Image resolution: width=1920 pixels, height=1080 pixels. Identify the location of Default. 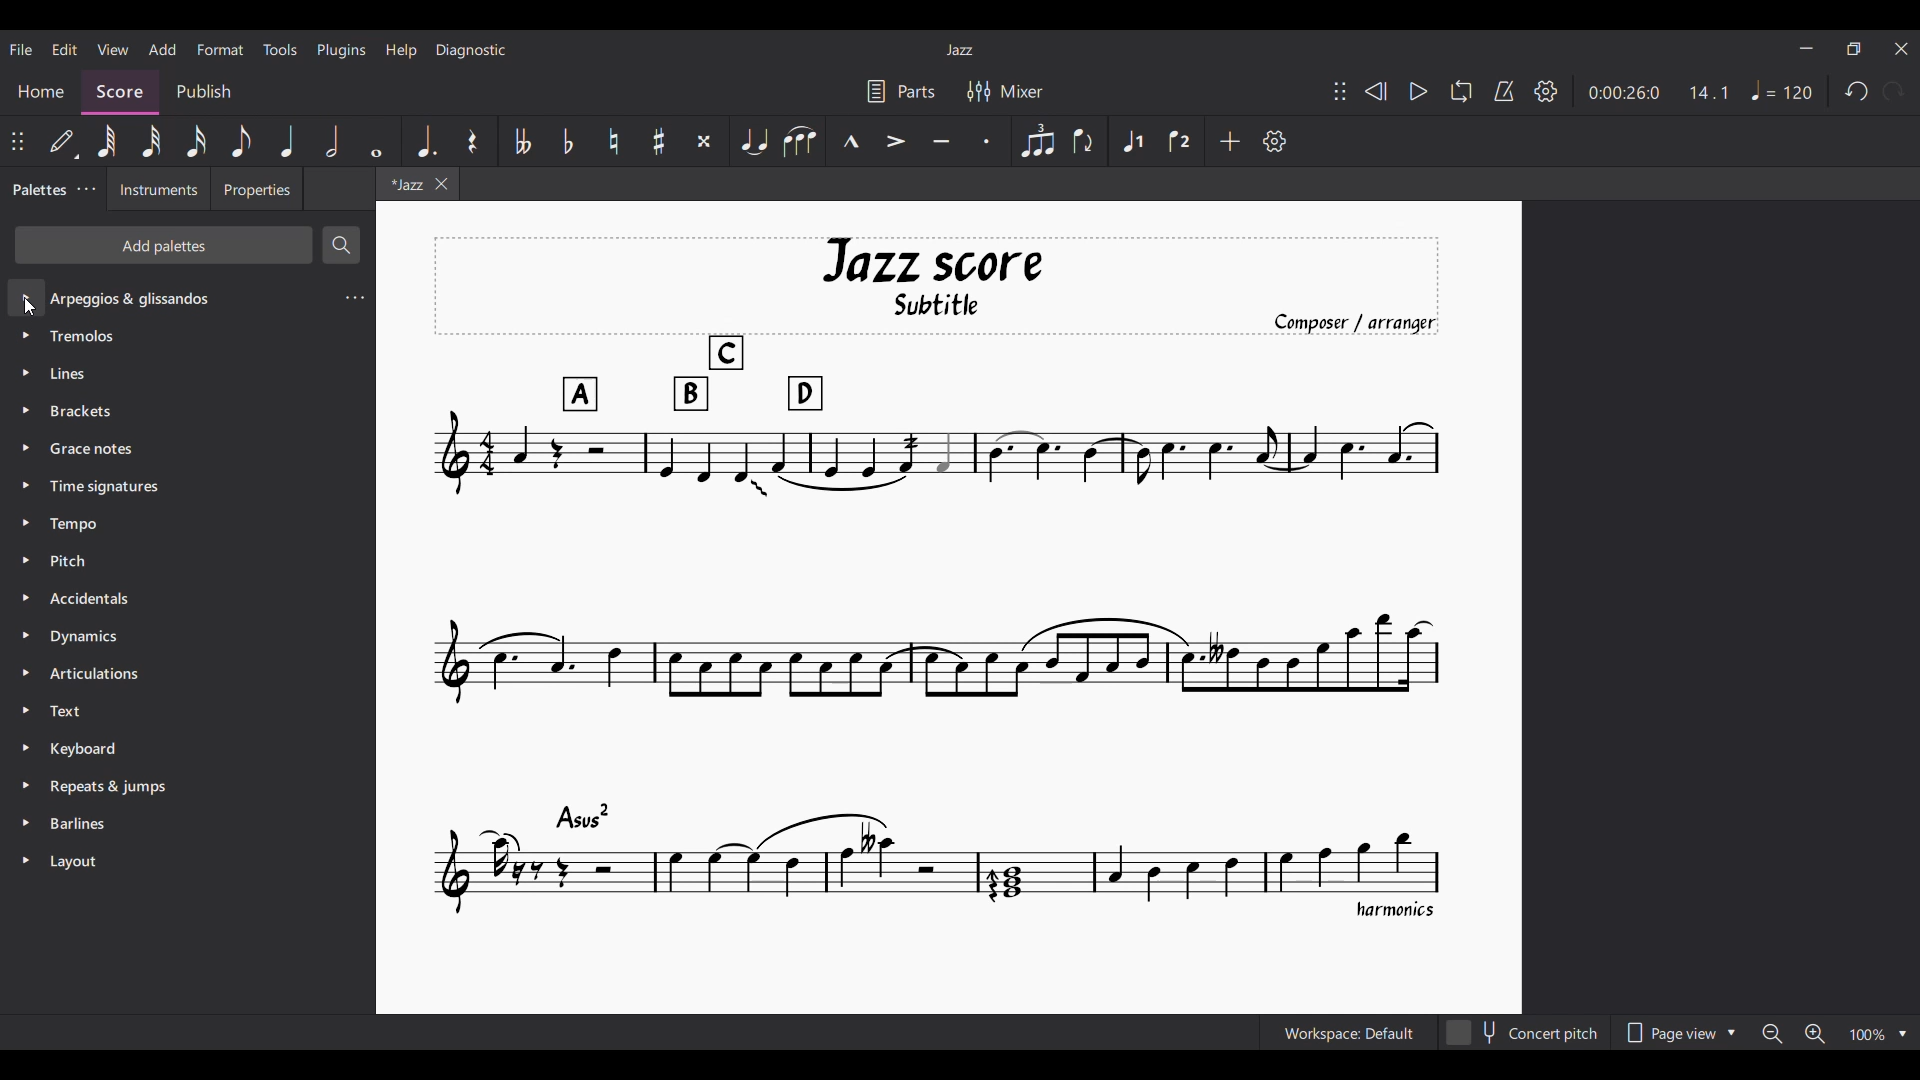
(64, 141).